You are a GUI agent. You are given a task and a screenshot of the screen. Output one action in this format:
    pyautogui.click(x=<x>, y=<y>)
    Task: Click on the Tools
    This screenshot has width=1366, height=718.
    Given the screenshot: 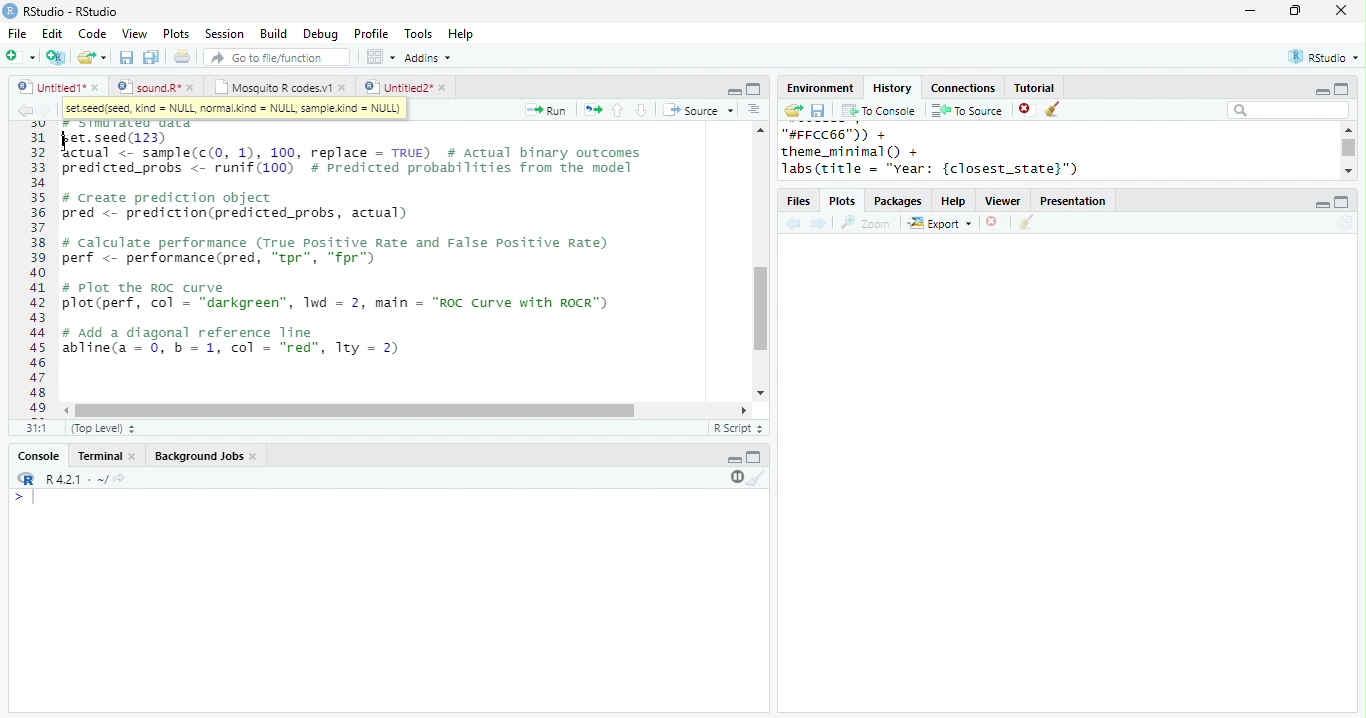 What is the action you would take?
    pyautogui.click(x=419, y=34)
    